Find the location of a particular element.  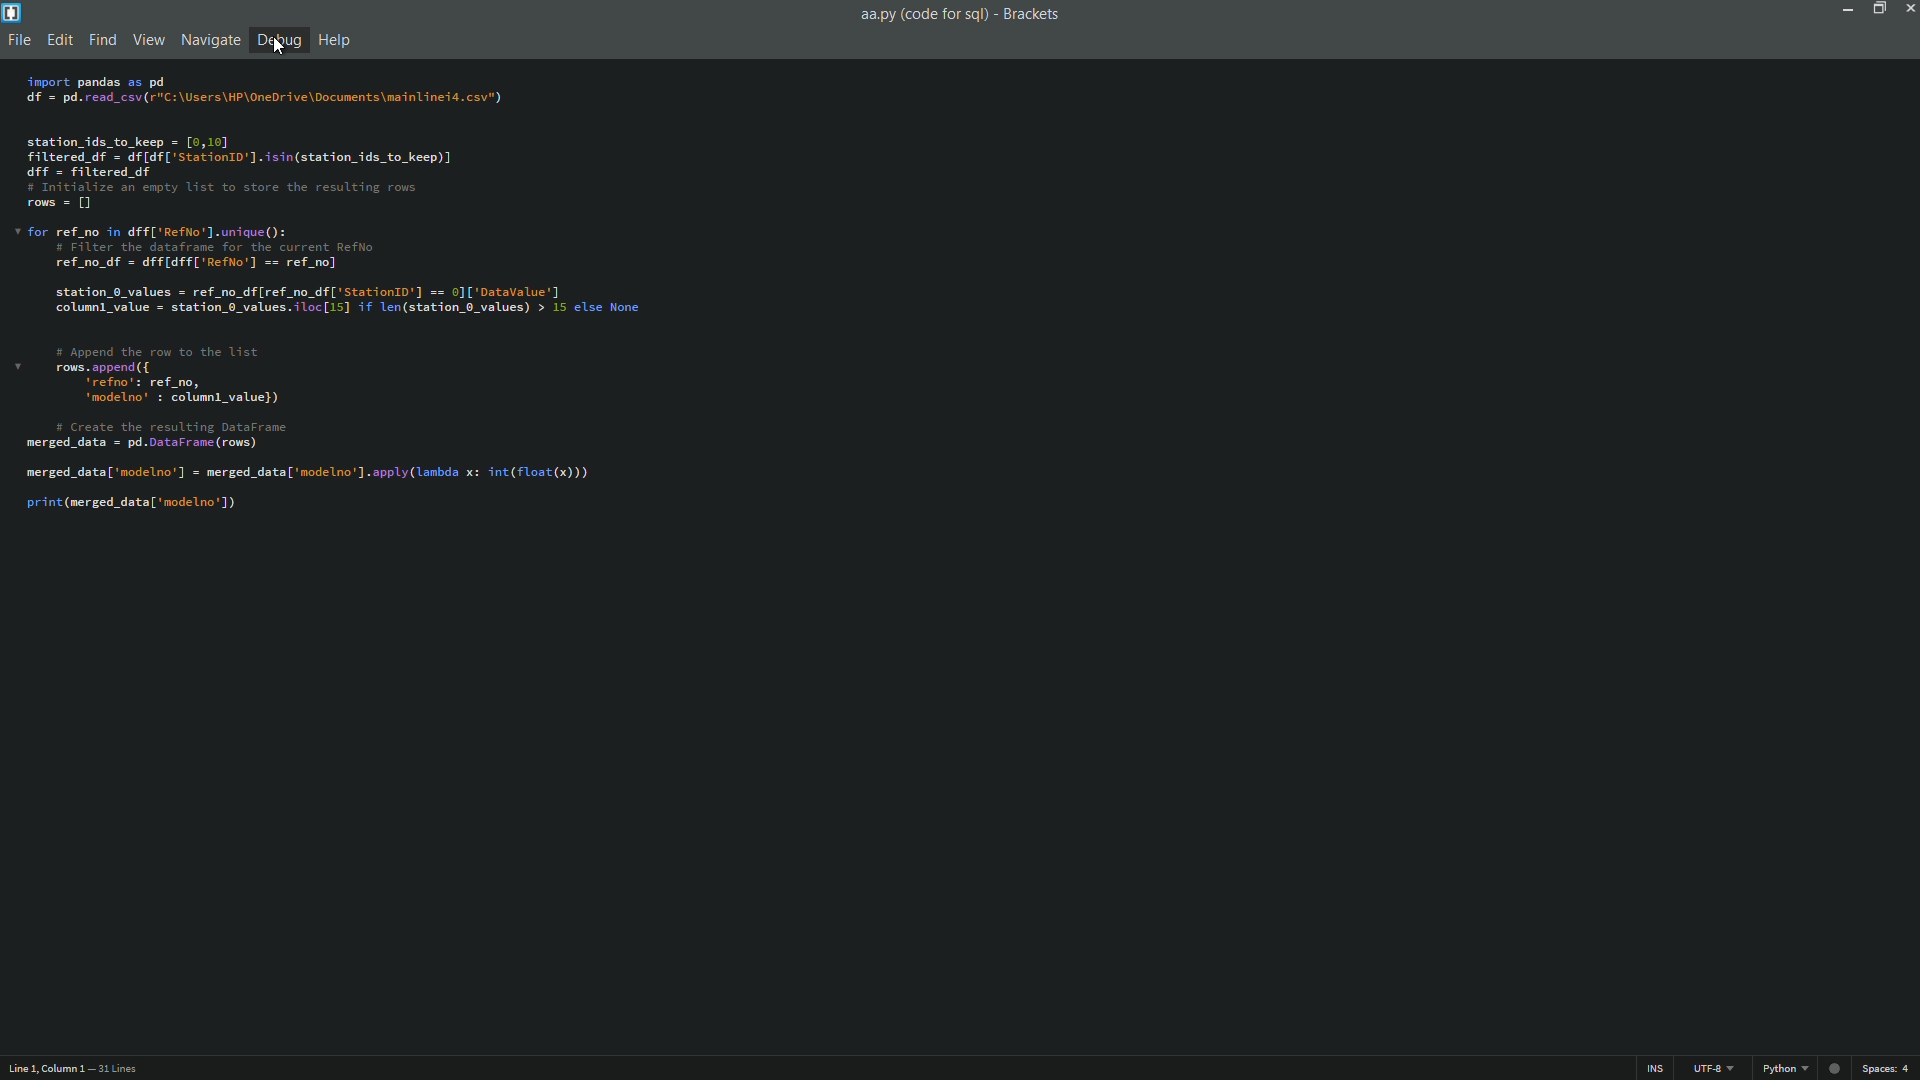

navigate menu is located at coordinates (209, 40).